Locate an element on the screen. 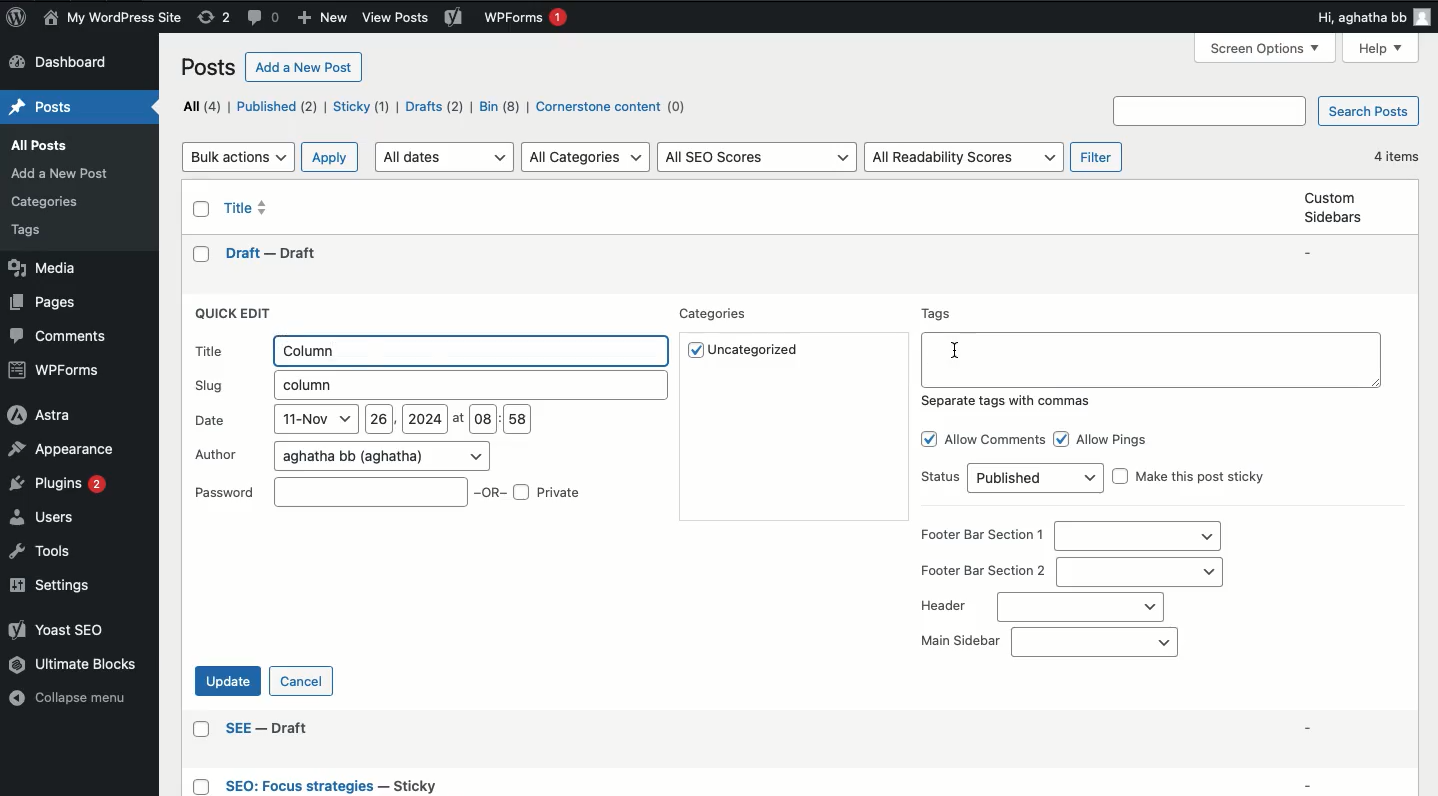 This screenshot has width=1438, height=796. screen options is located at coordinates (1266, 48).